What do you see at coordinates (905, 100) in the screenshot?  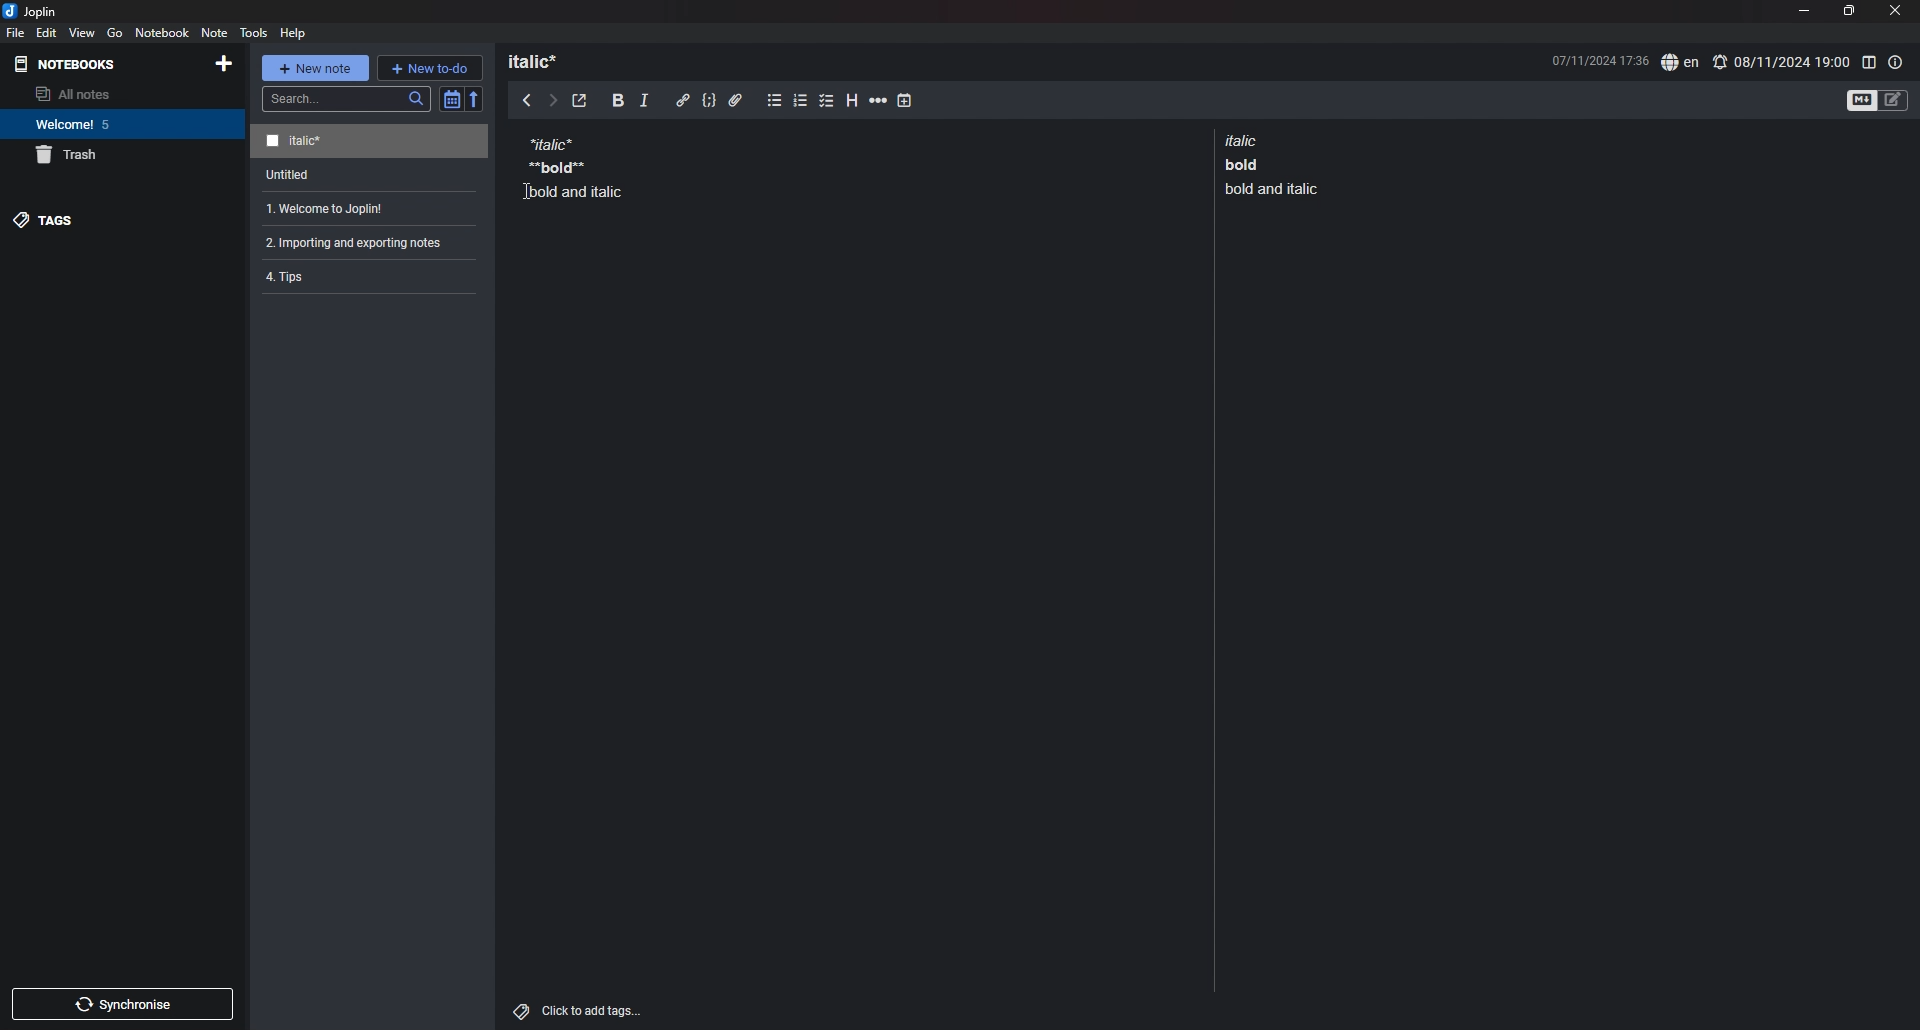 I see `add time` at bounding box center [905, 100].